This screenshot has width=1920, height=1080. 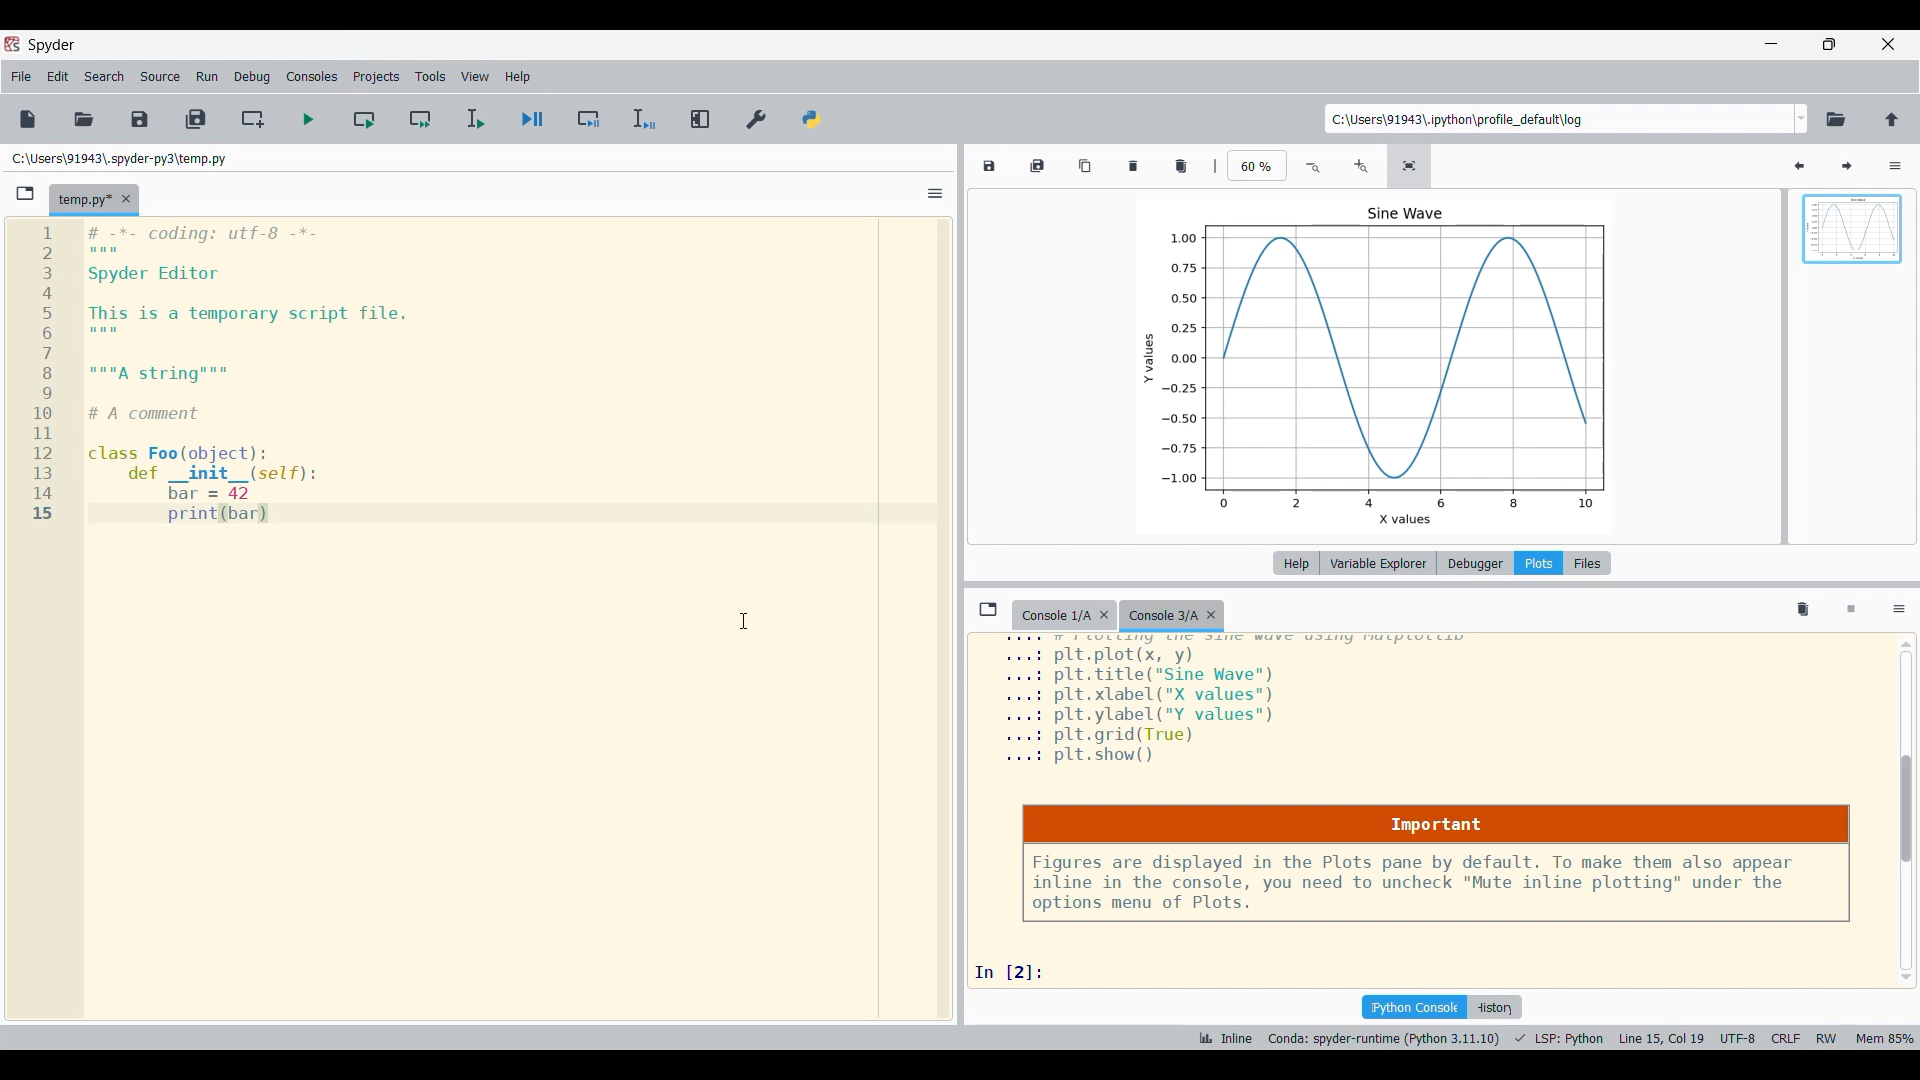 What do you see at coordinates (1803, 611) in the screenshot?
I see `Remove all variables from namespace` at bounding box center [1803, 611].